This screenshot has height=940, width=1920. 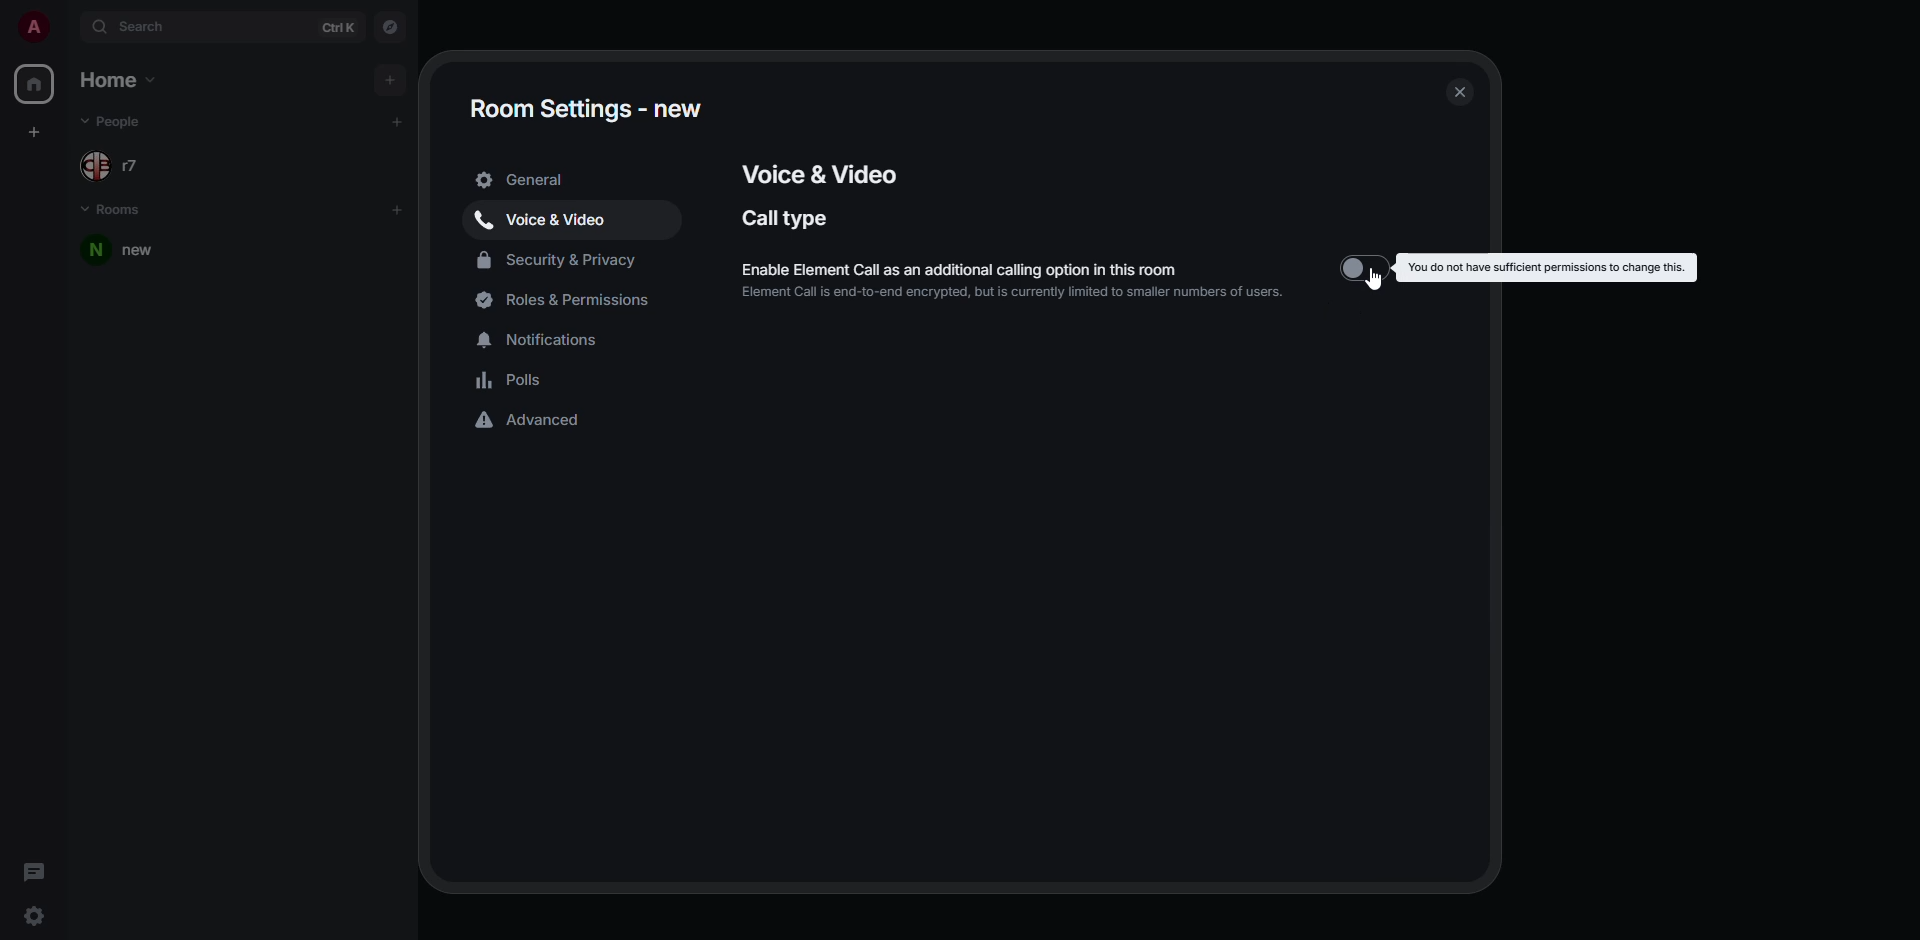 I want to click on add, so click(x=402, y=209).